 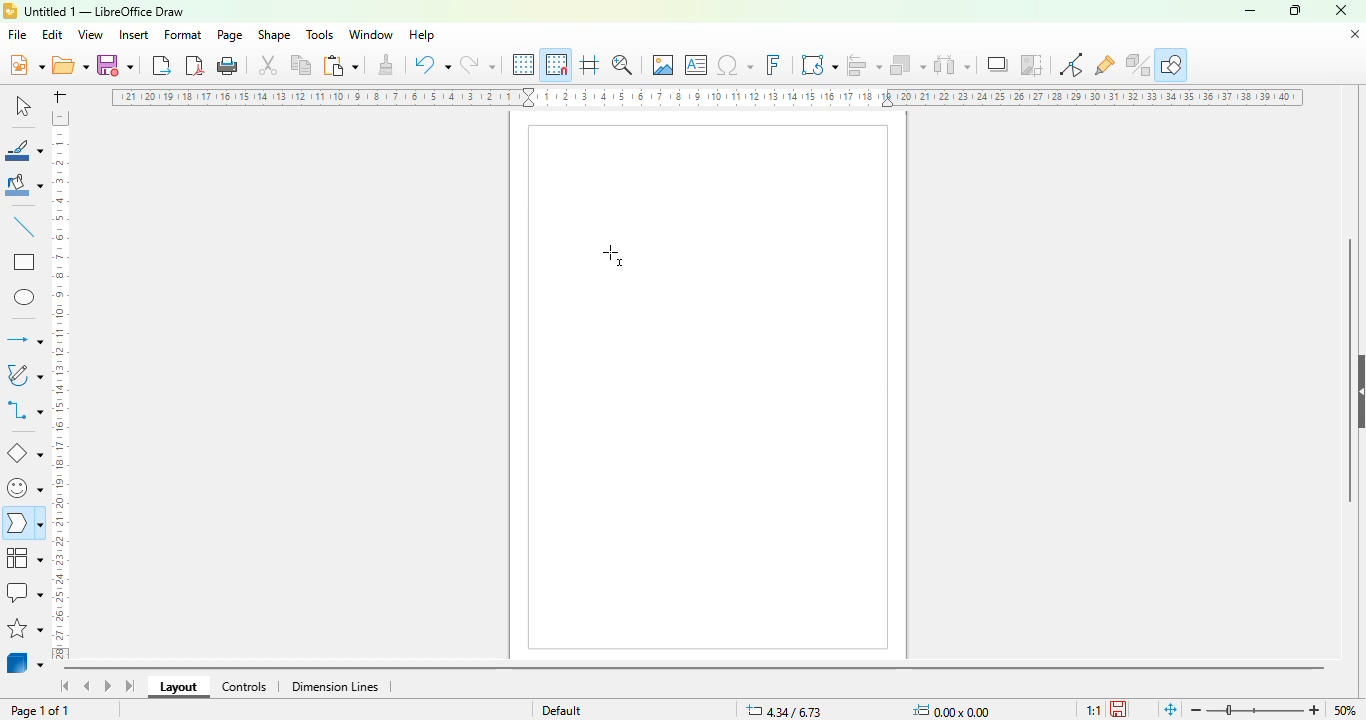 I want to click on 50%, so click(x=1345, y=710).